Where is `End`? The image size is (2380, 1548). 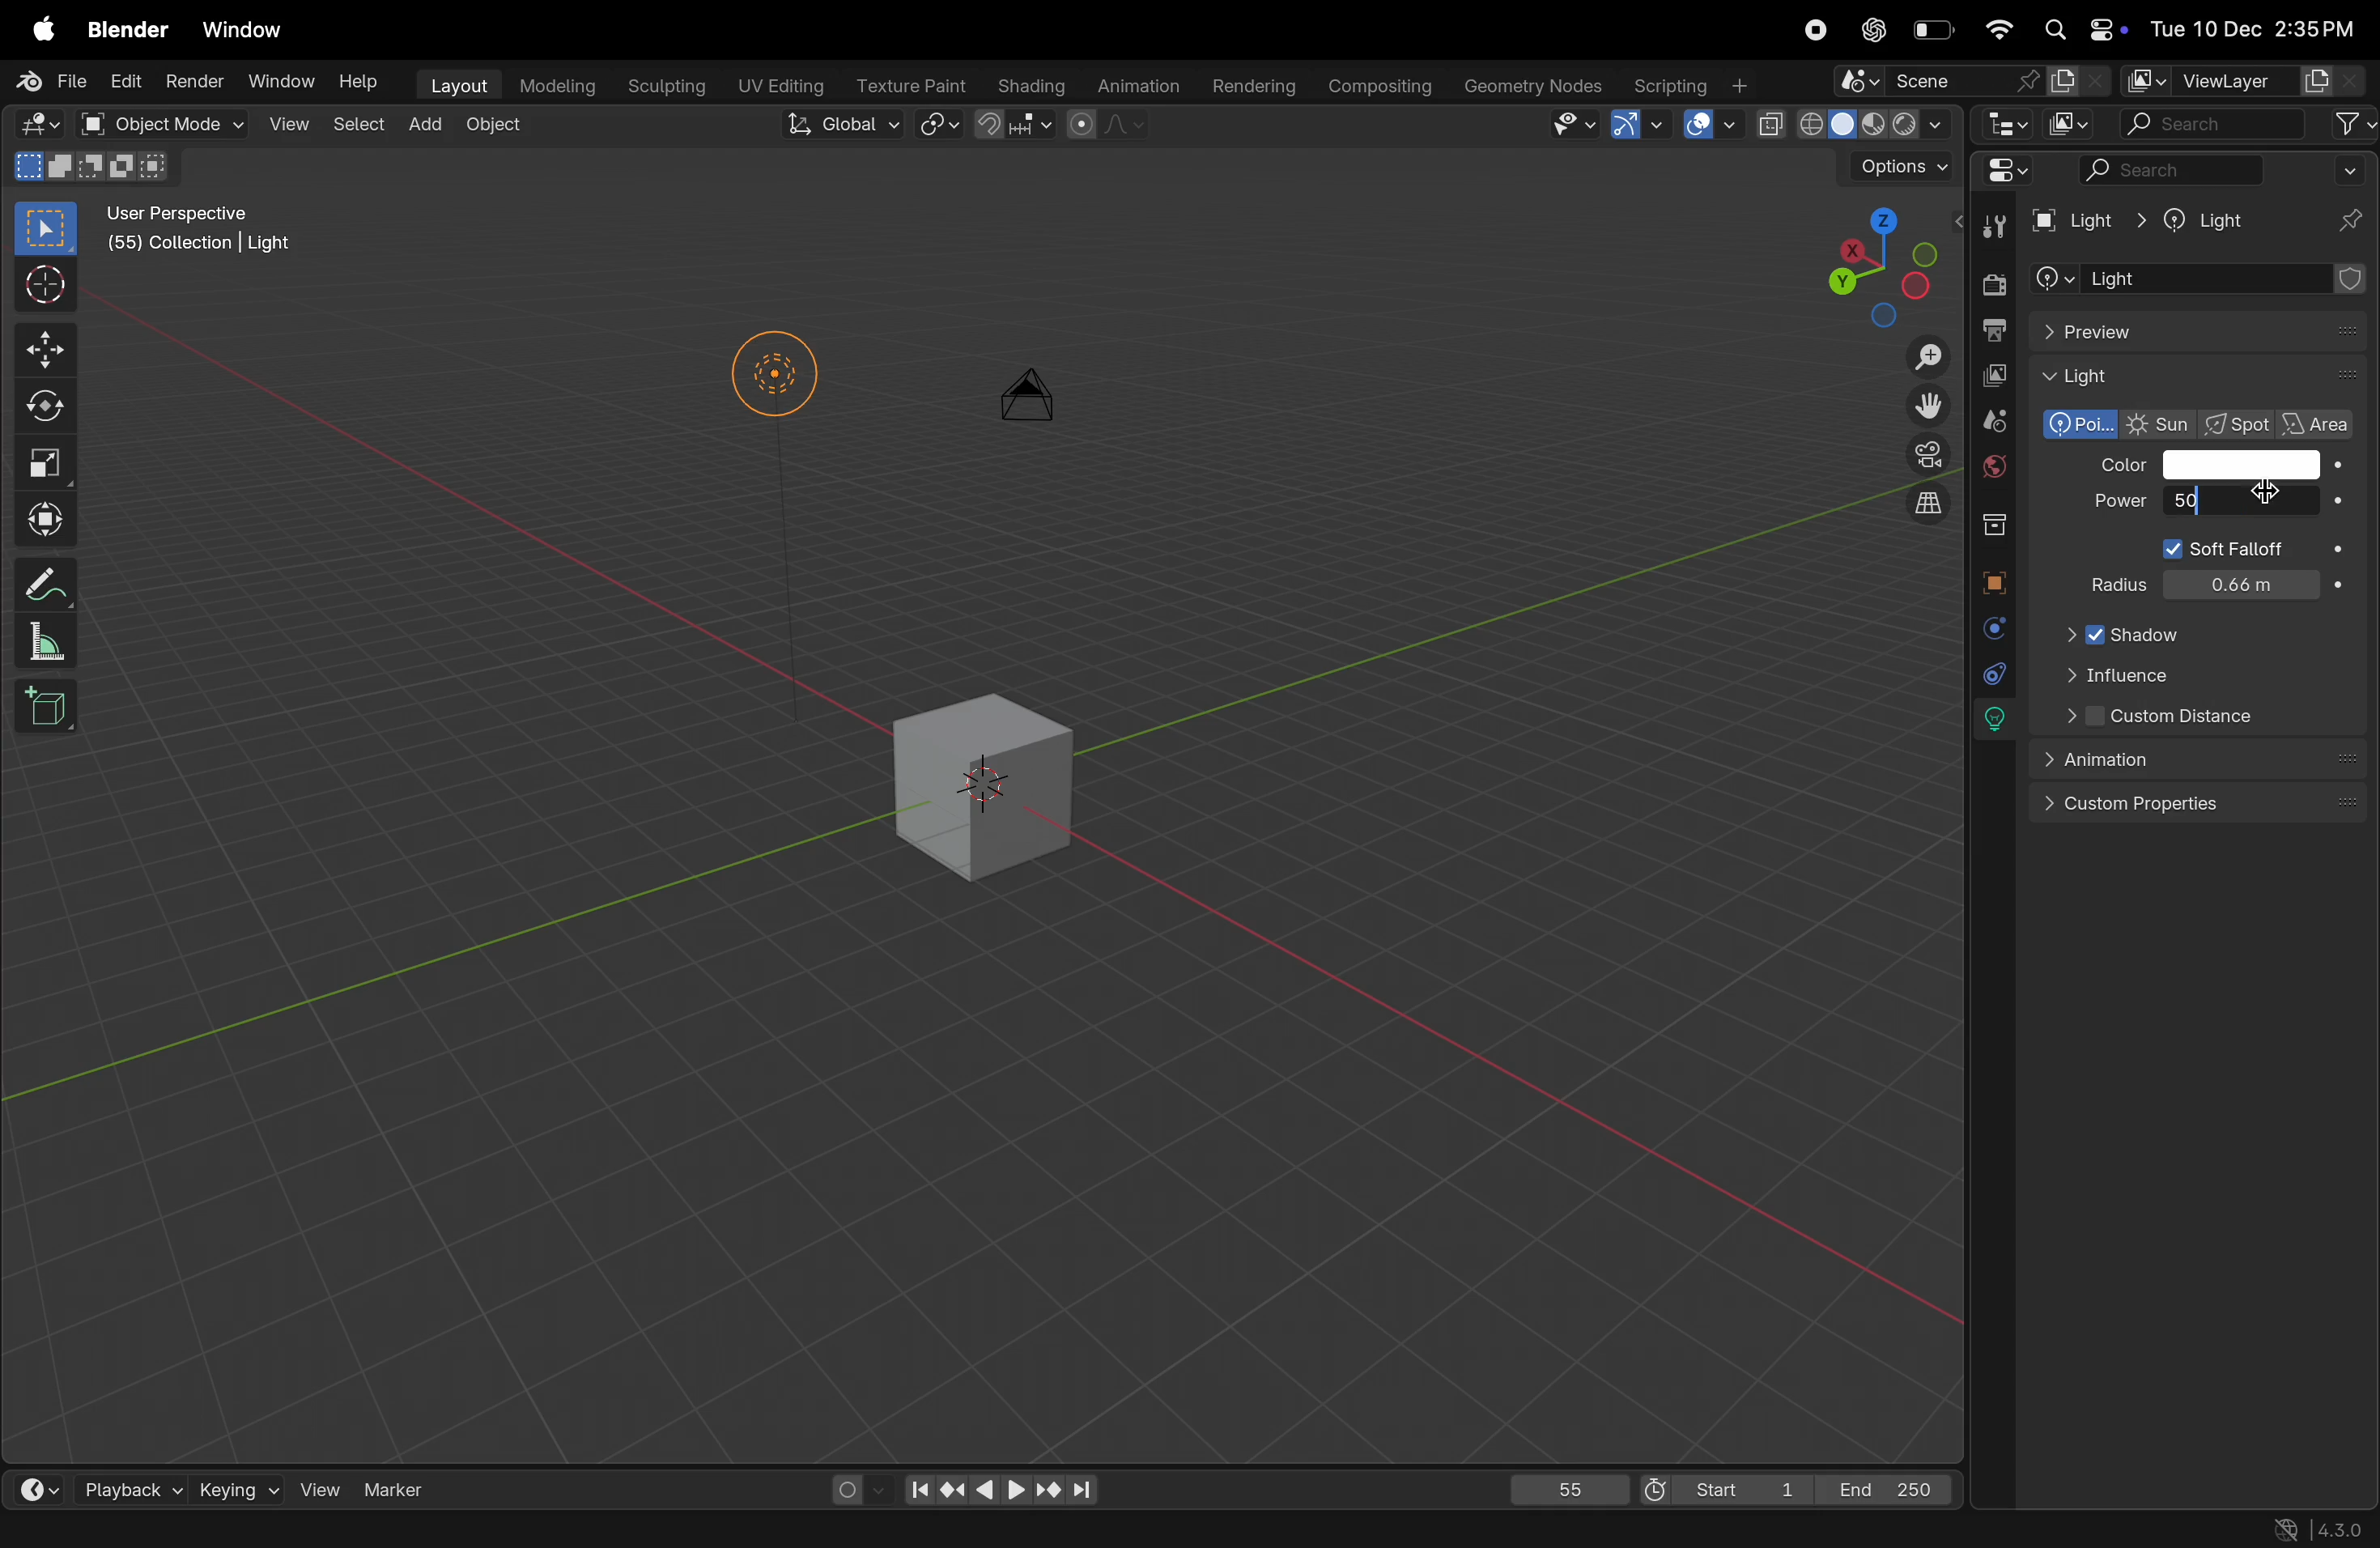 End is located at coordinates (1894, 1489).